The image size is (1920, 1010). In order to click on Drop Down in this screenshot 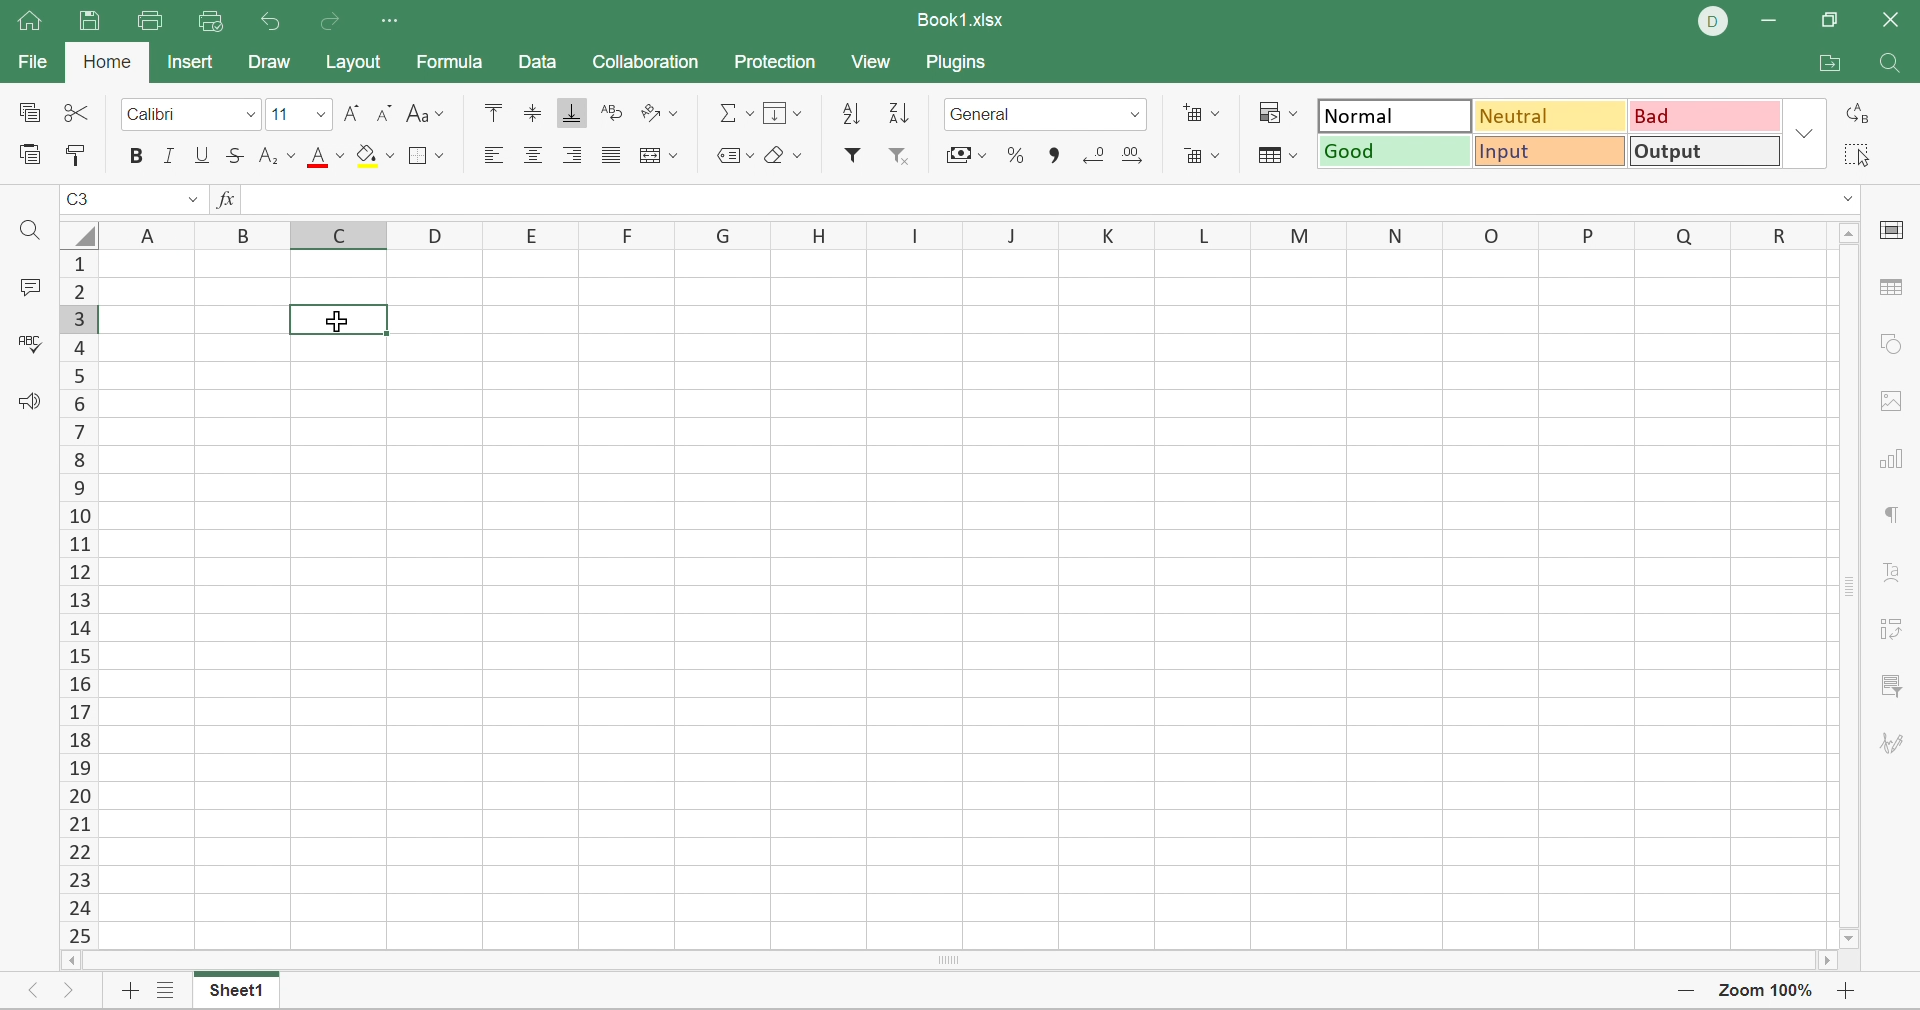, I will do `click(1803, 133)`.